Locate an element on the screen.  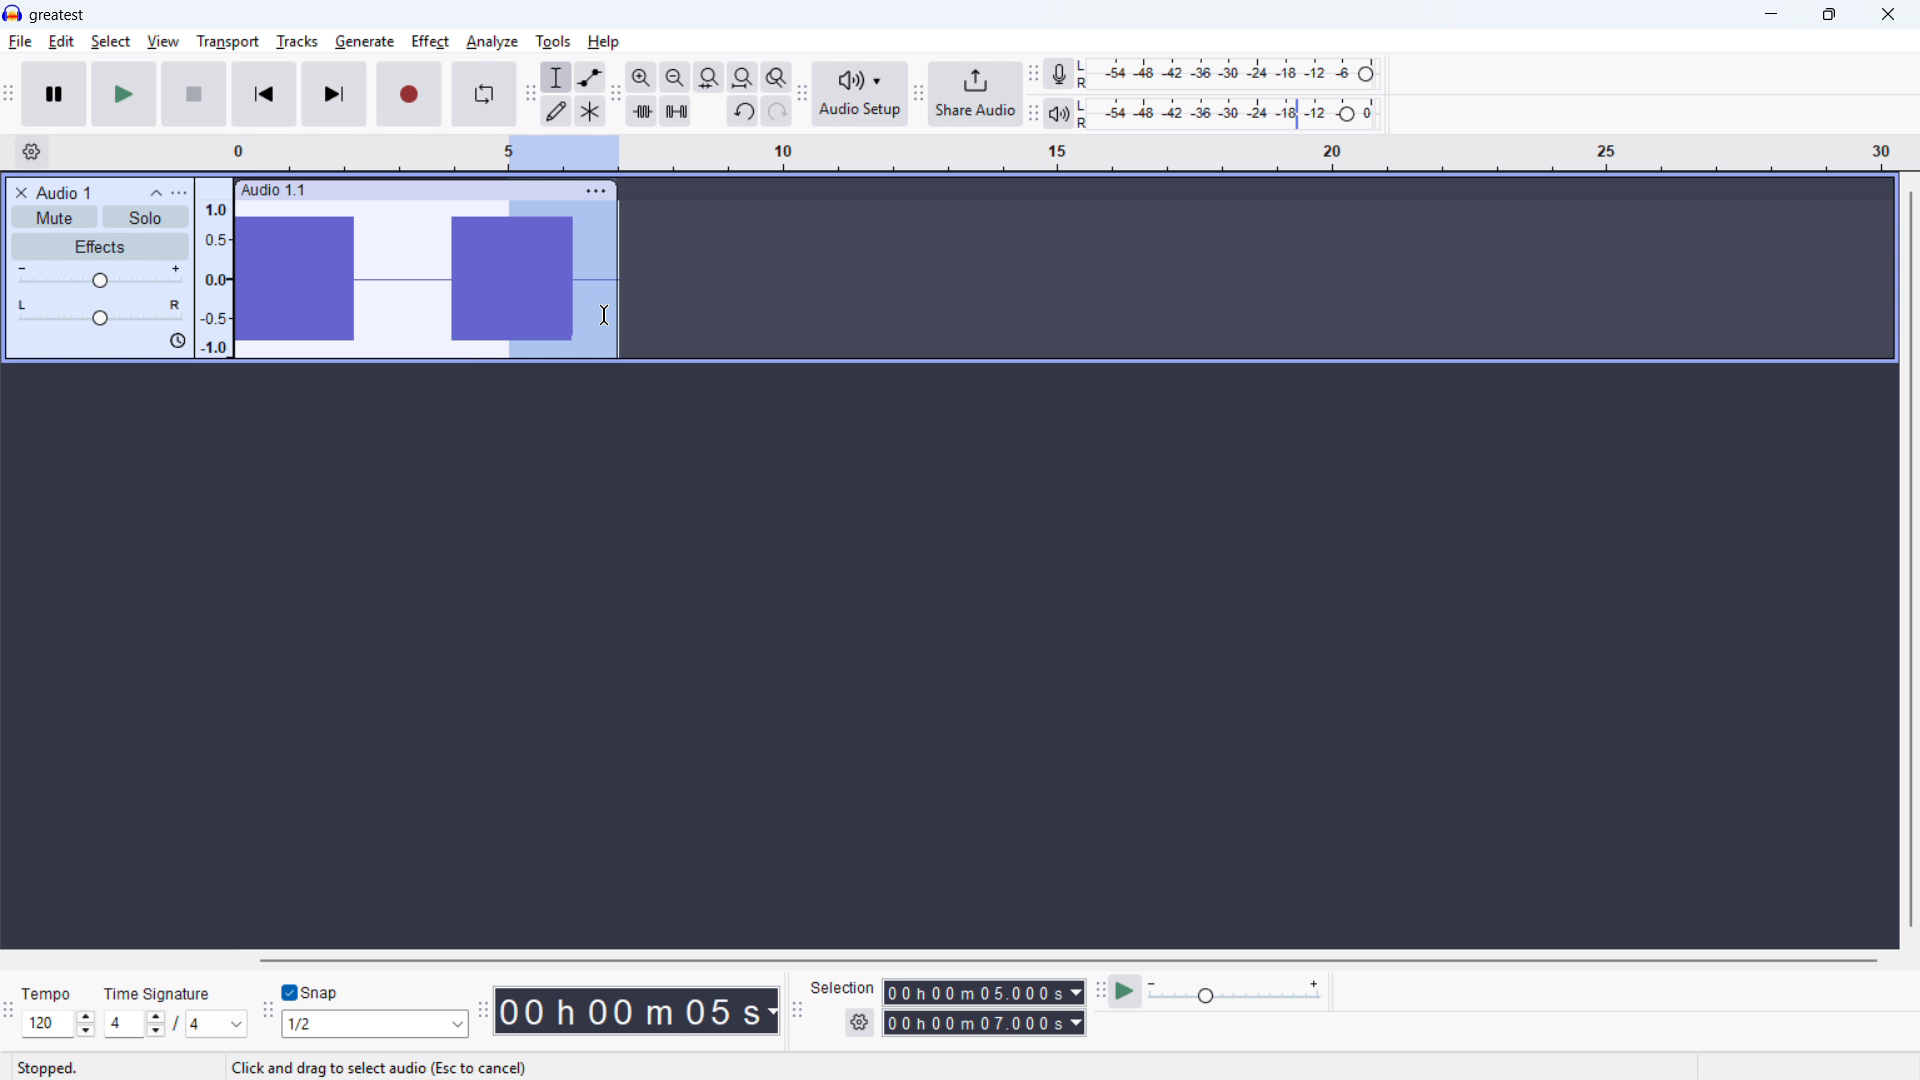
Fit selection to width  is located at coordinates (709, 78).